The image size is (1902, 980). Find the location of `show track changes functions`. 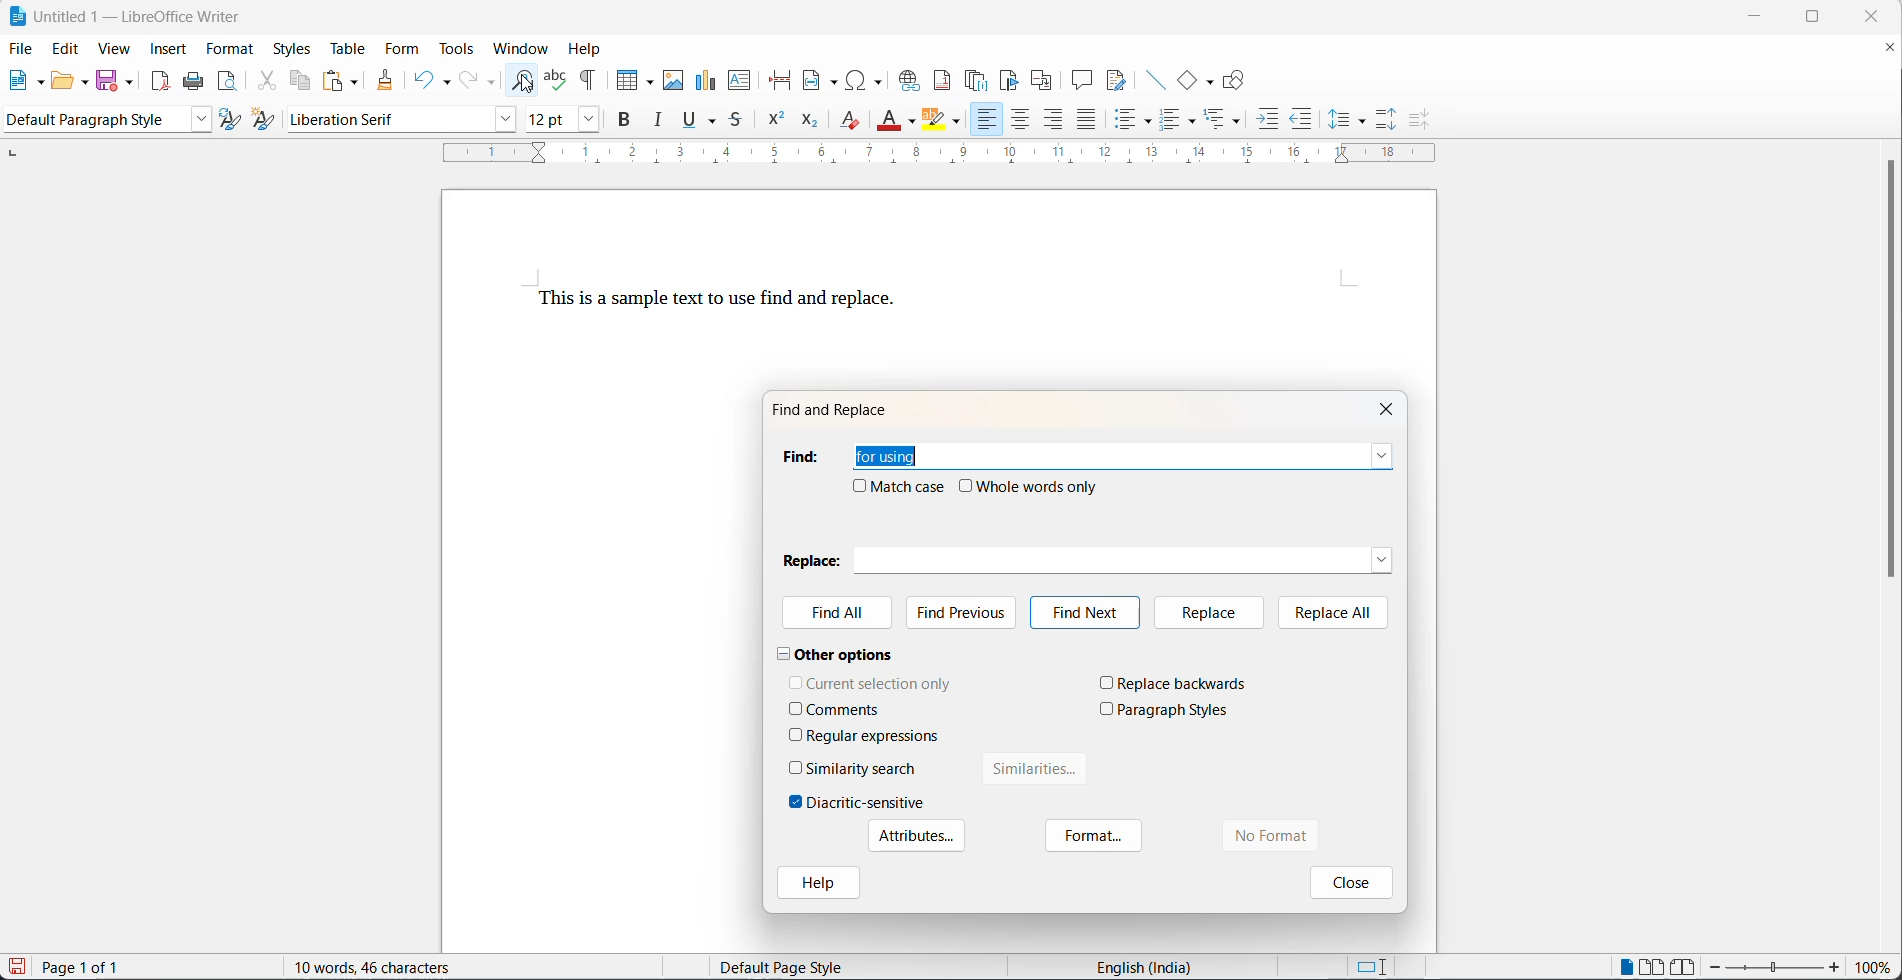

show track changes functions is located at coordinates (1116, 80).